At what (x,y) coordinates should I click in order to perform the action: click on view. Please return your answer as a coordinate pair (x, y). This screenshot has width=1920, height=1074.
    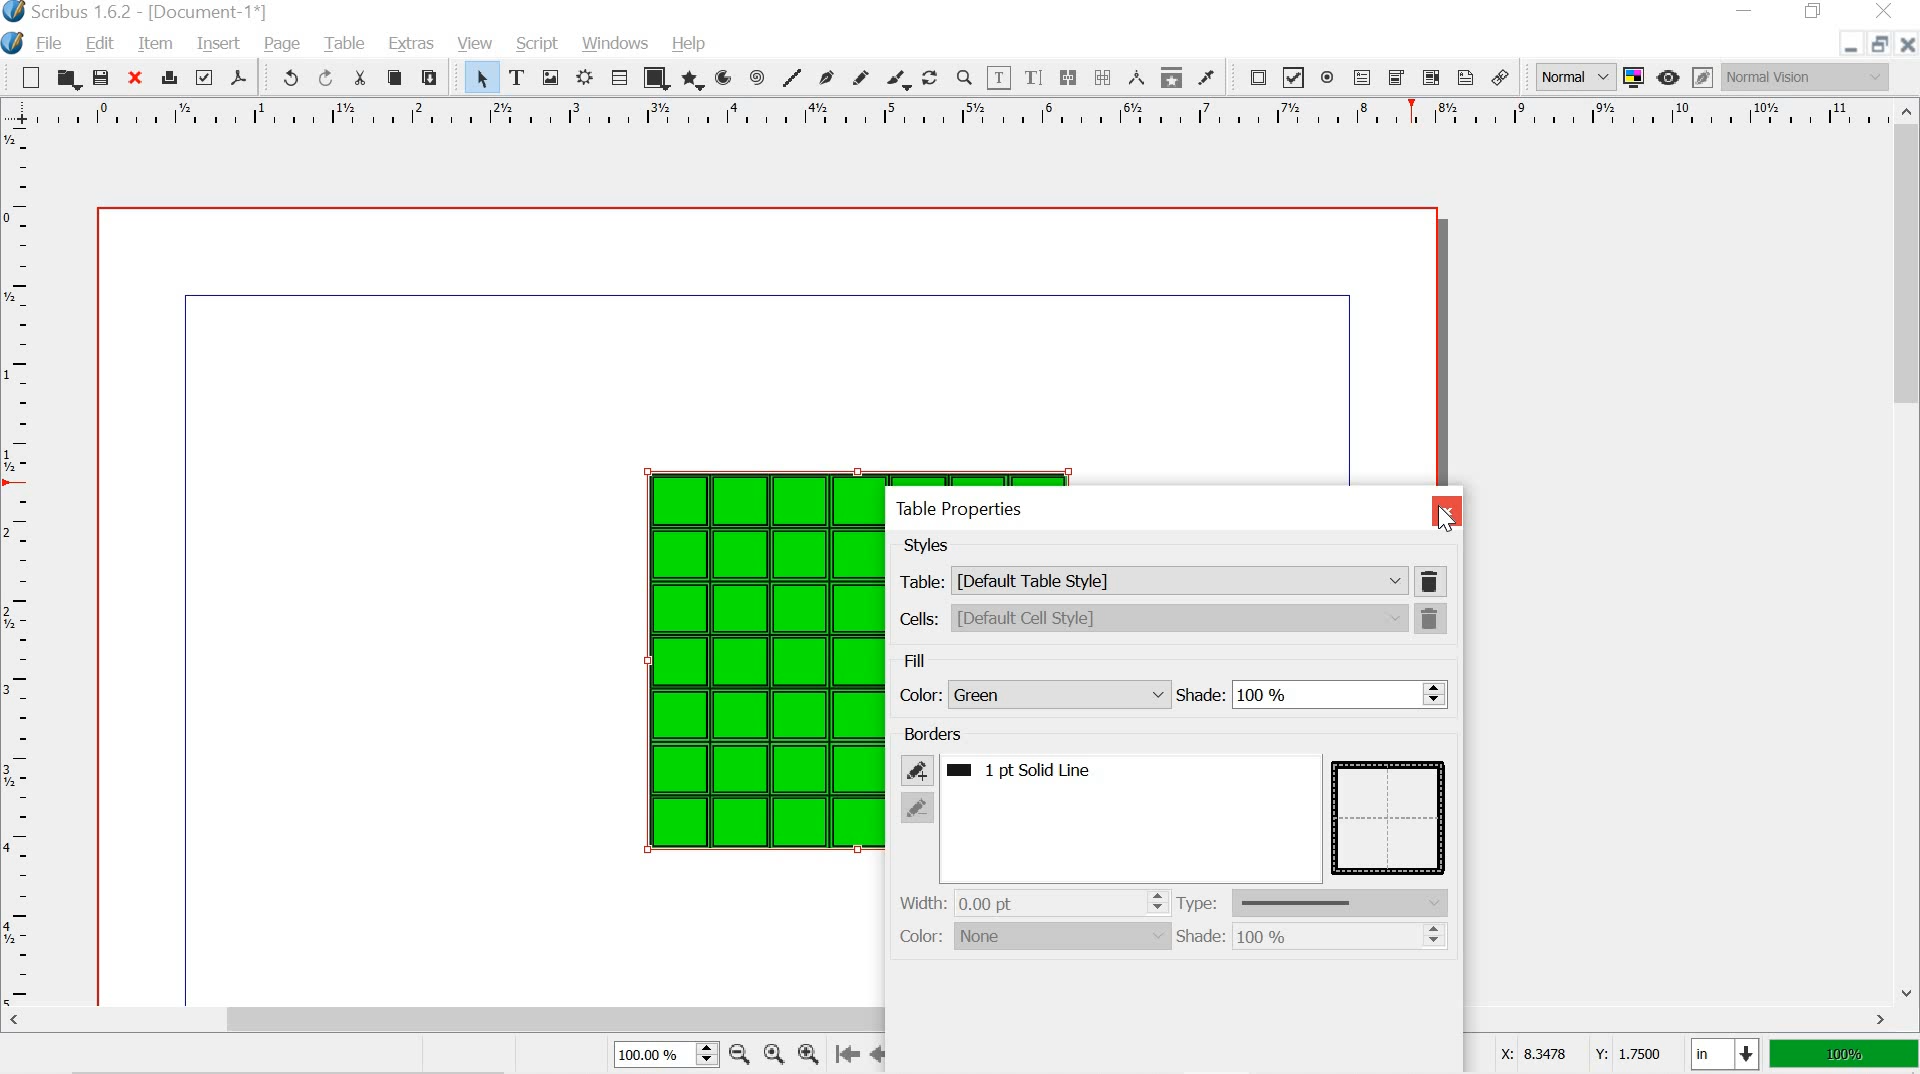
    Looking at the image, I should click on (476, 44).